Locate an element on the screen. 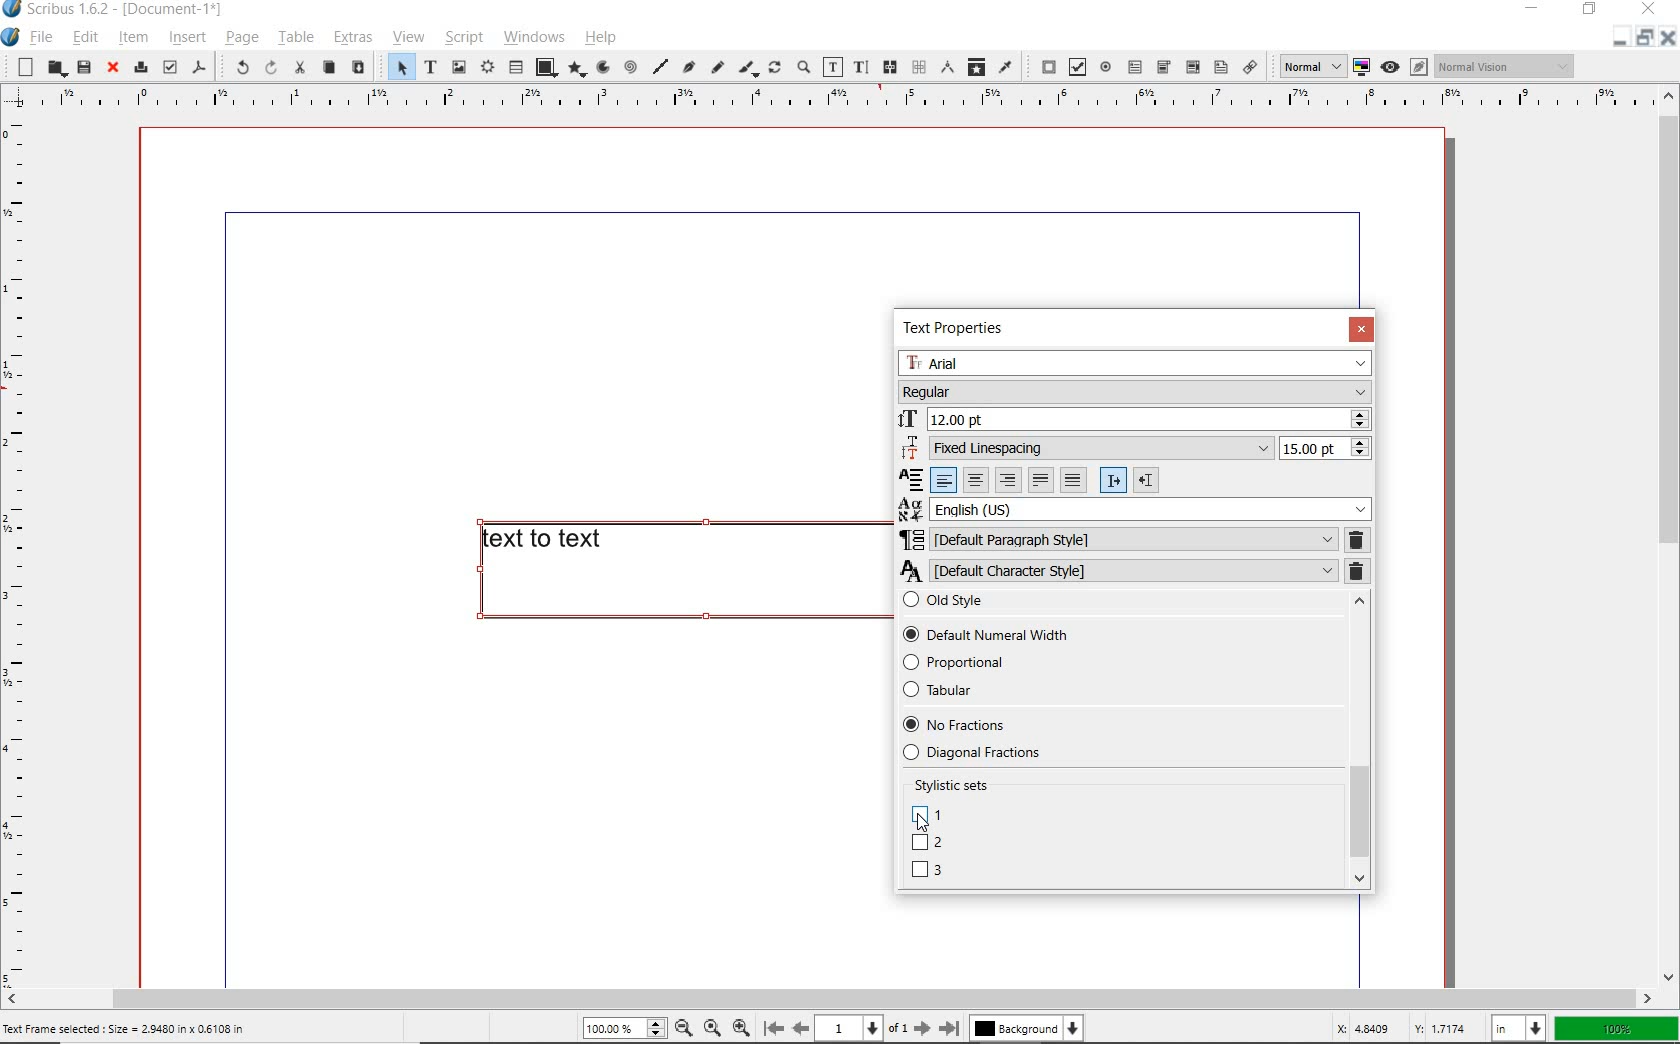 Image resolution: width=1680 pixels, height=1044 pixels. edit is located at coordinates (85, 37).